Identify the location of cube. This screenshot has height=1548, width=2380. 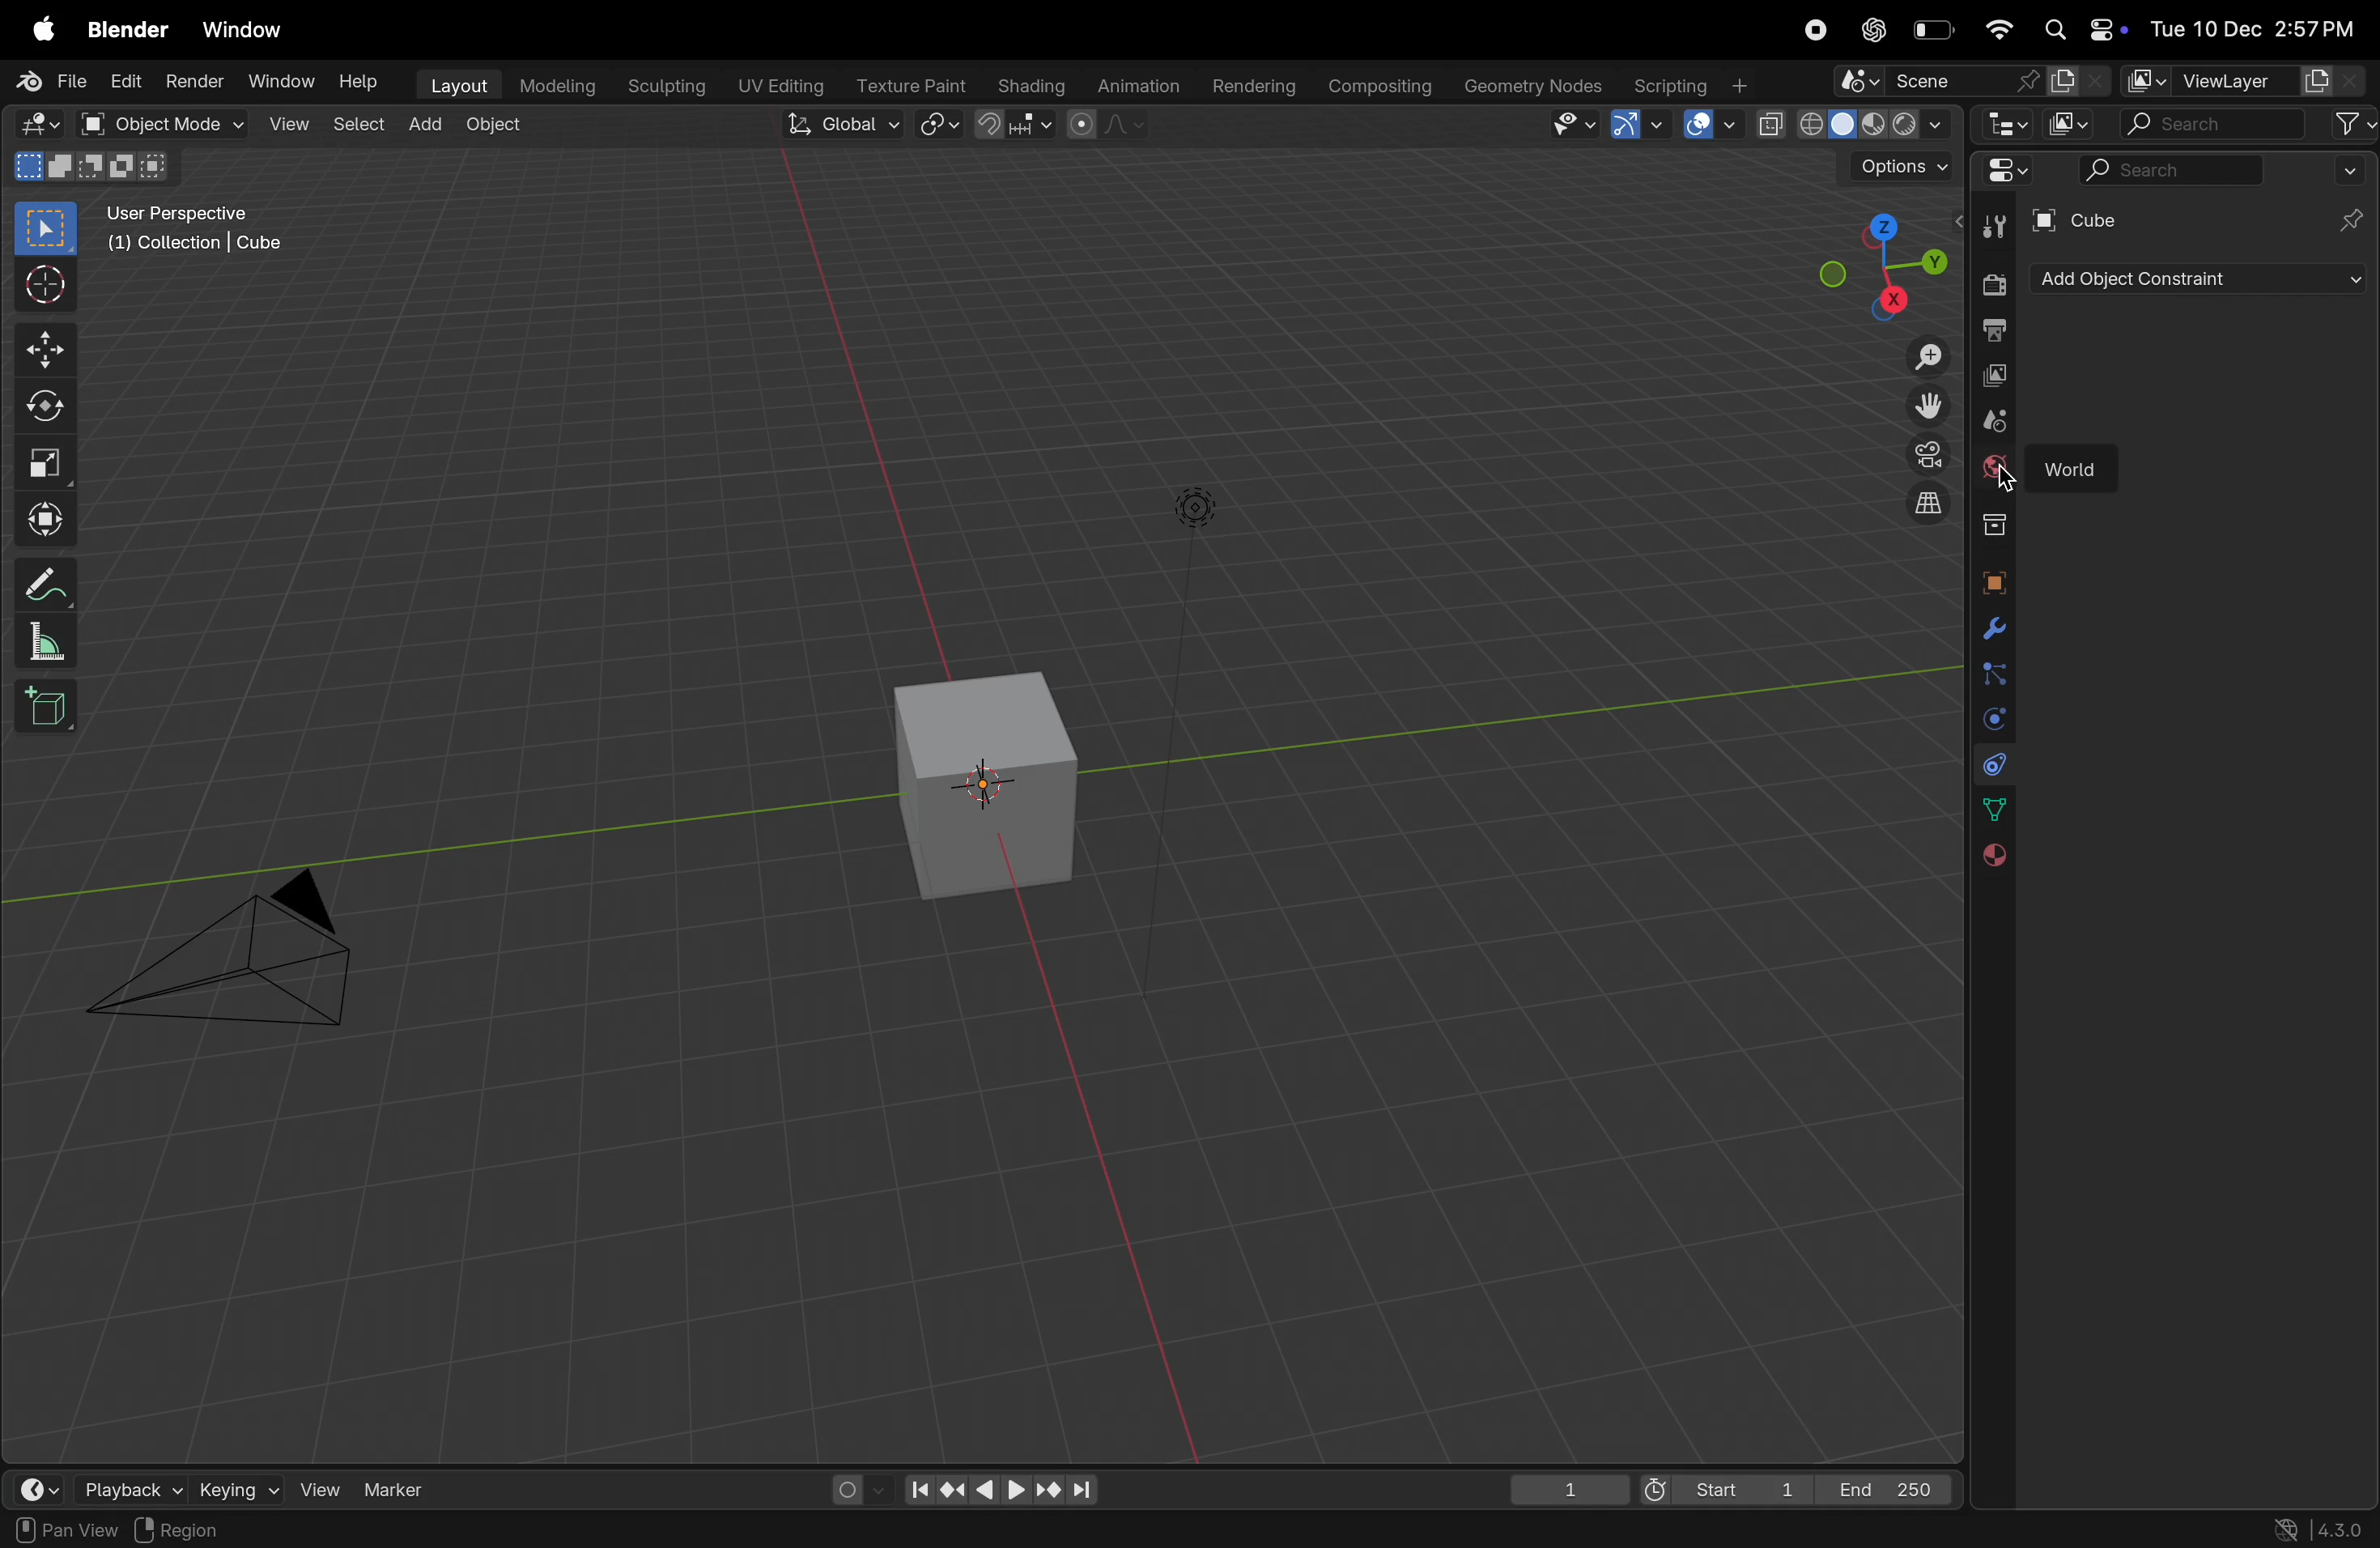
(2076, 219).